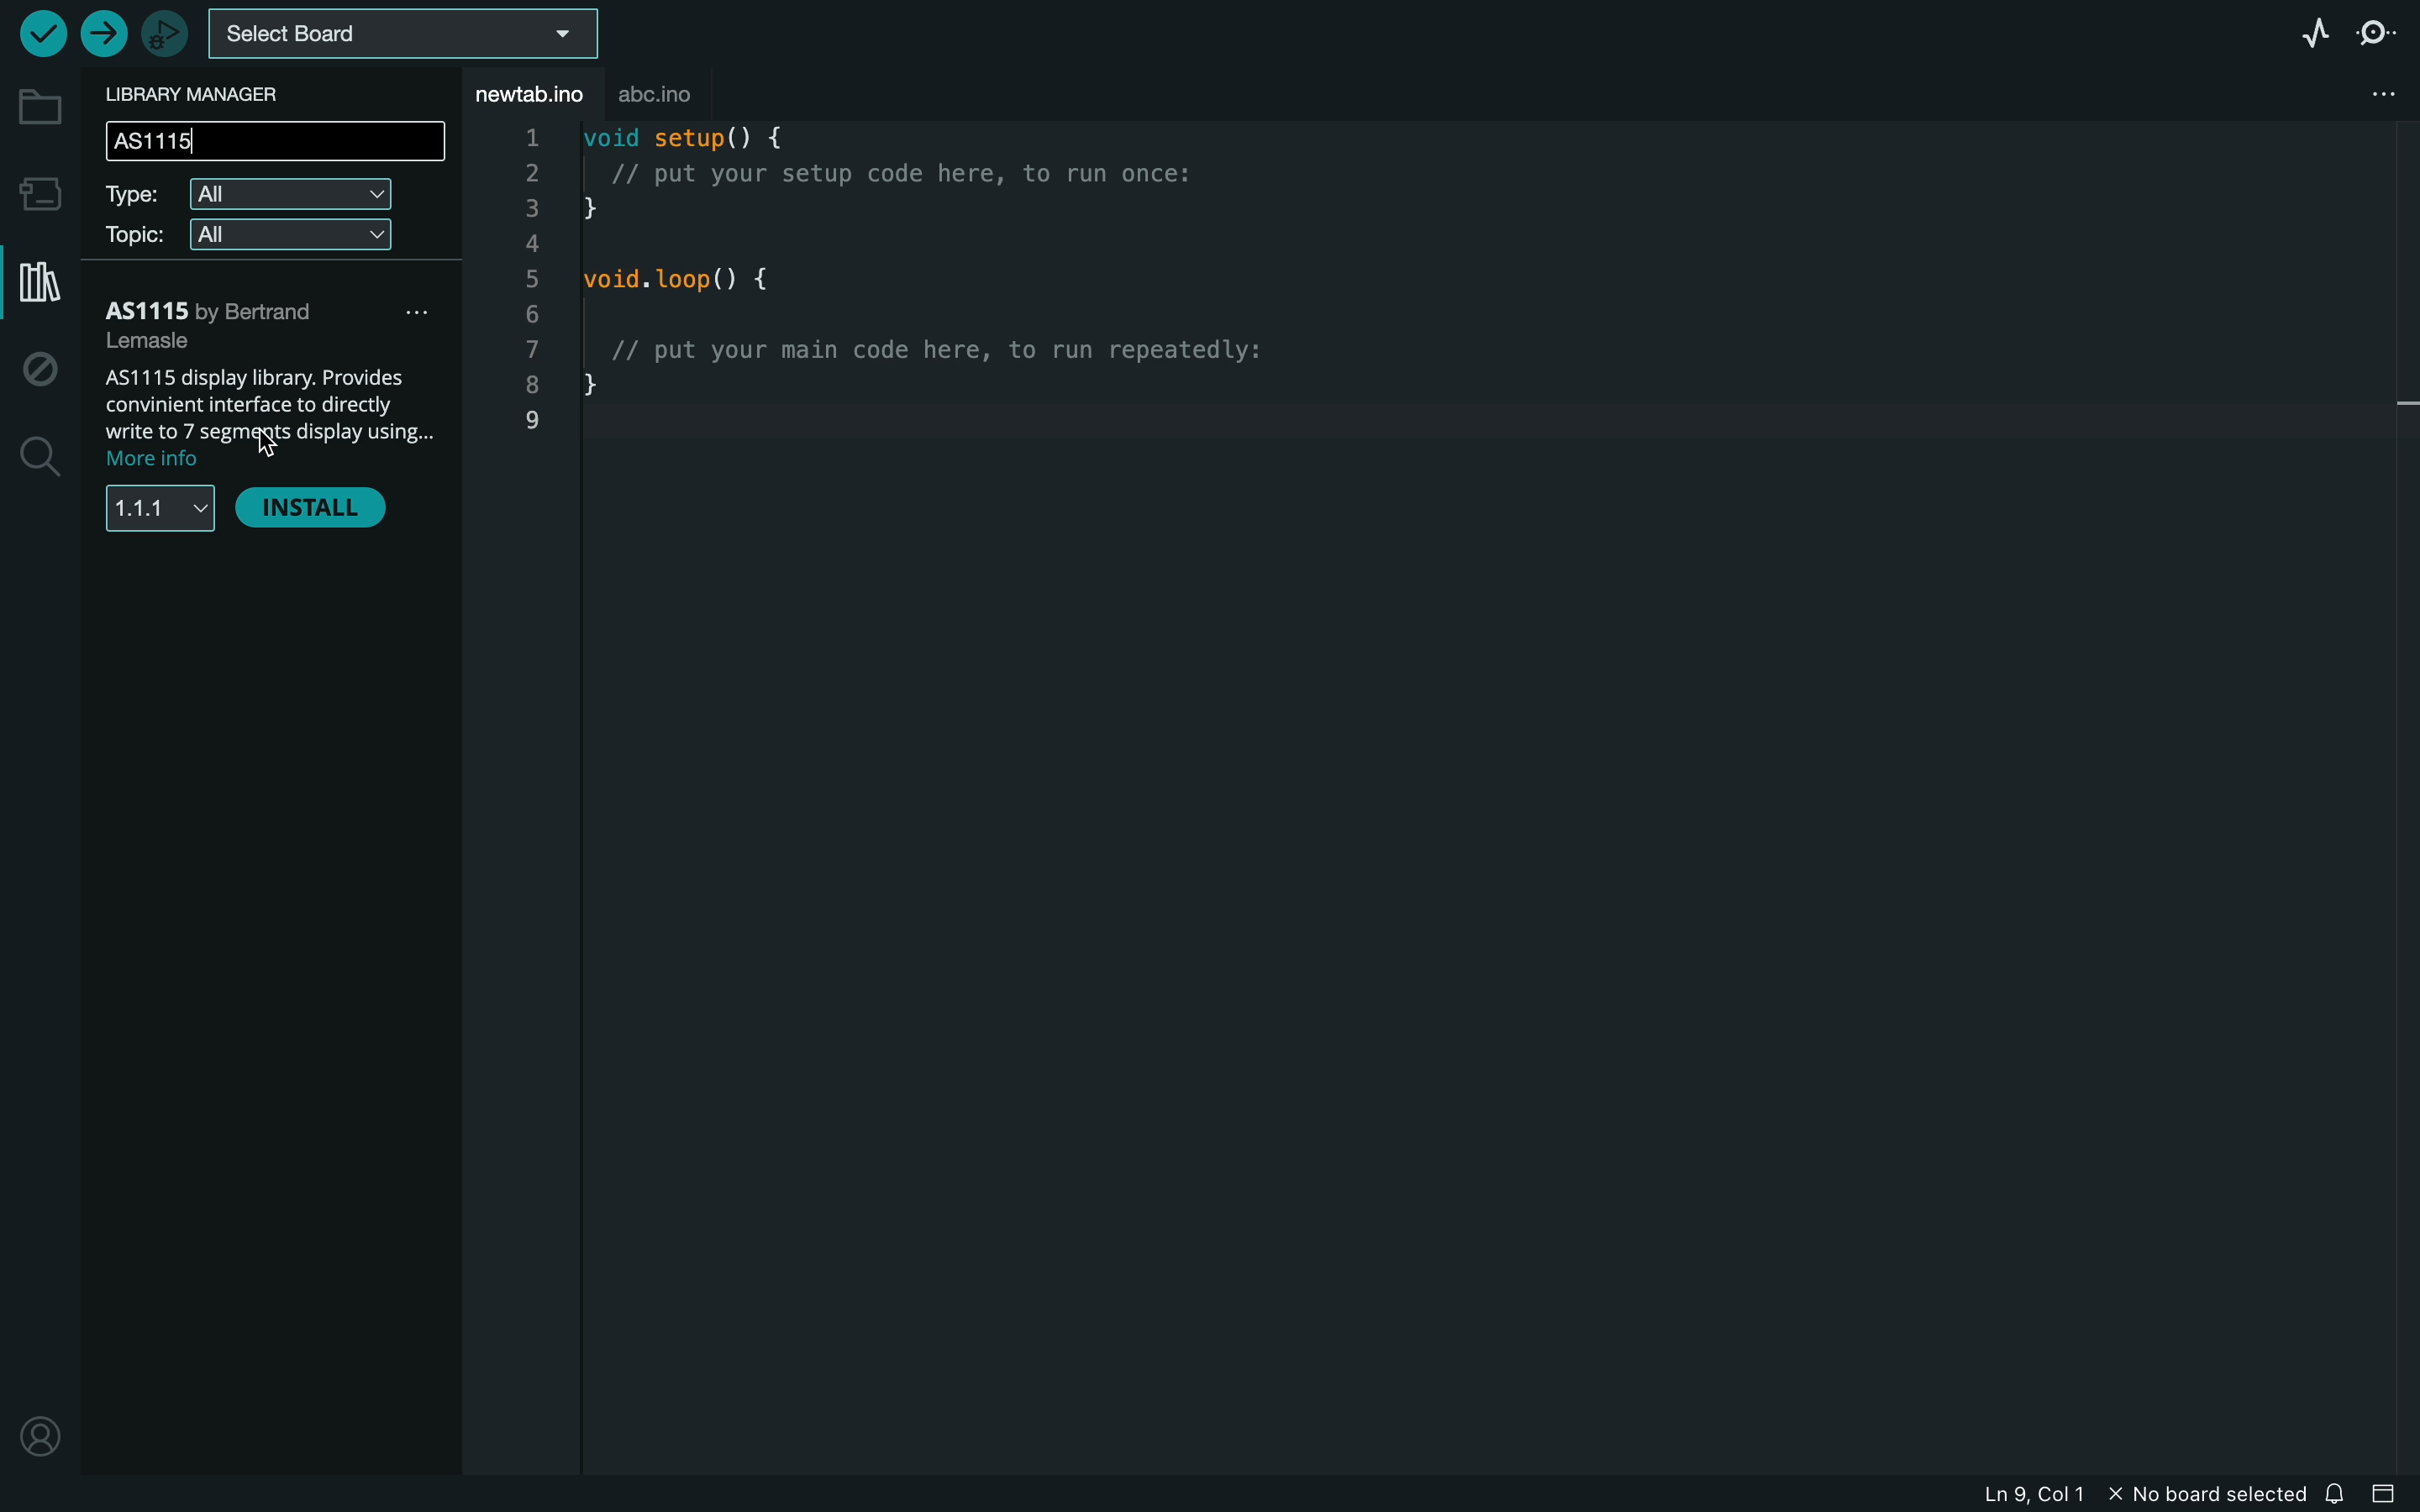 Image resolution: width=2420 pixels, height=1512 pixels. I want to click on versions, so click(161, 515).